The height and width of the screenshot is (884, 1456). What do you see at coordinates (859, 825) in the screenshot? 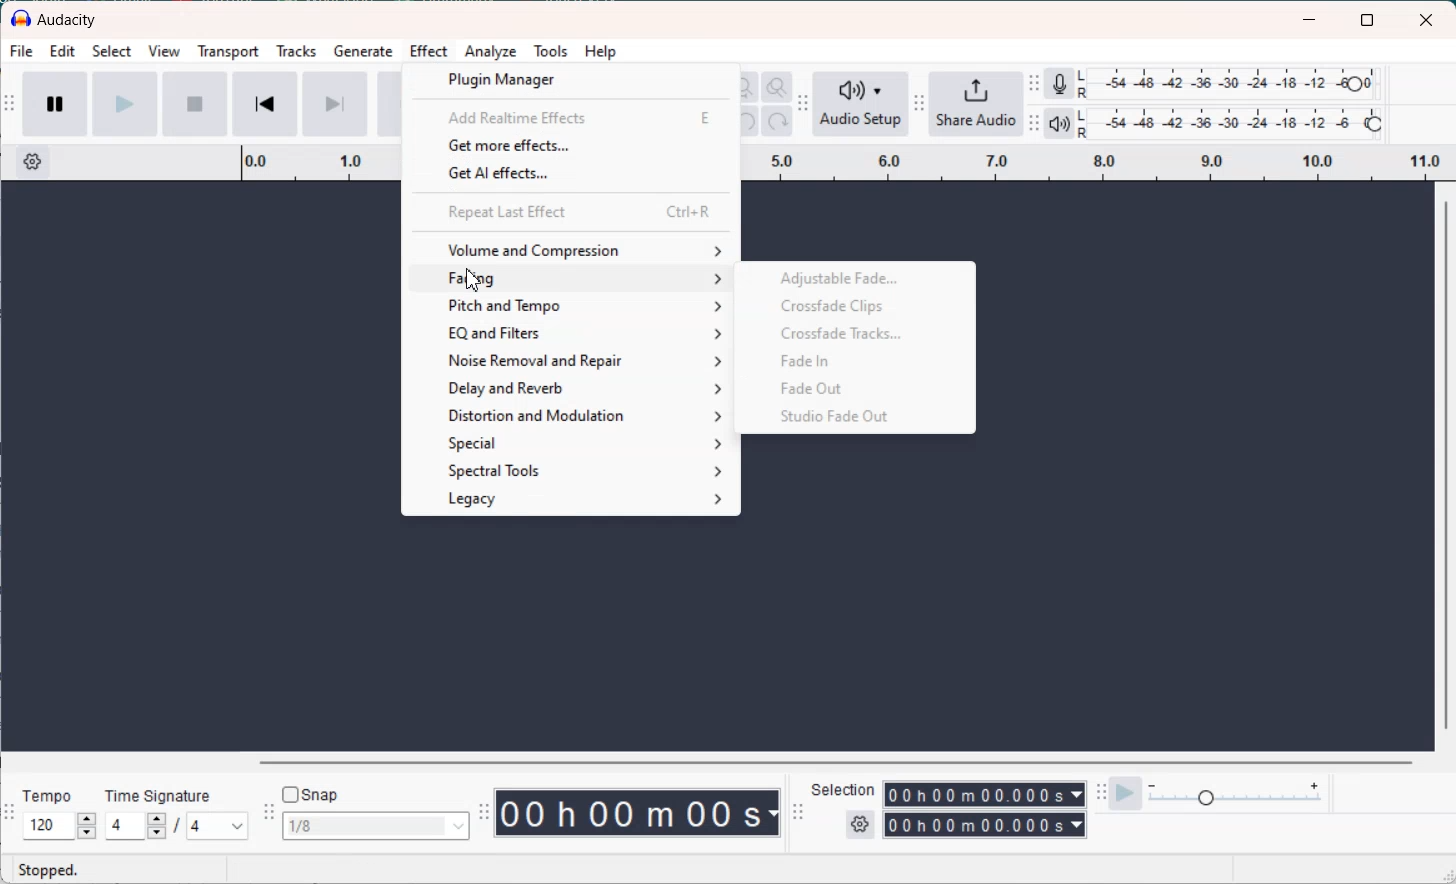
I see `Selection settings` at bounding box center [859, 825].